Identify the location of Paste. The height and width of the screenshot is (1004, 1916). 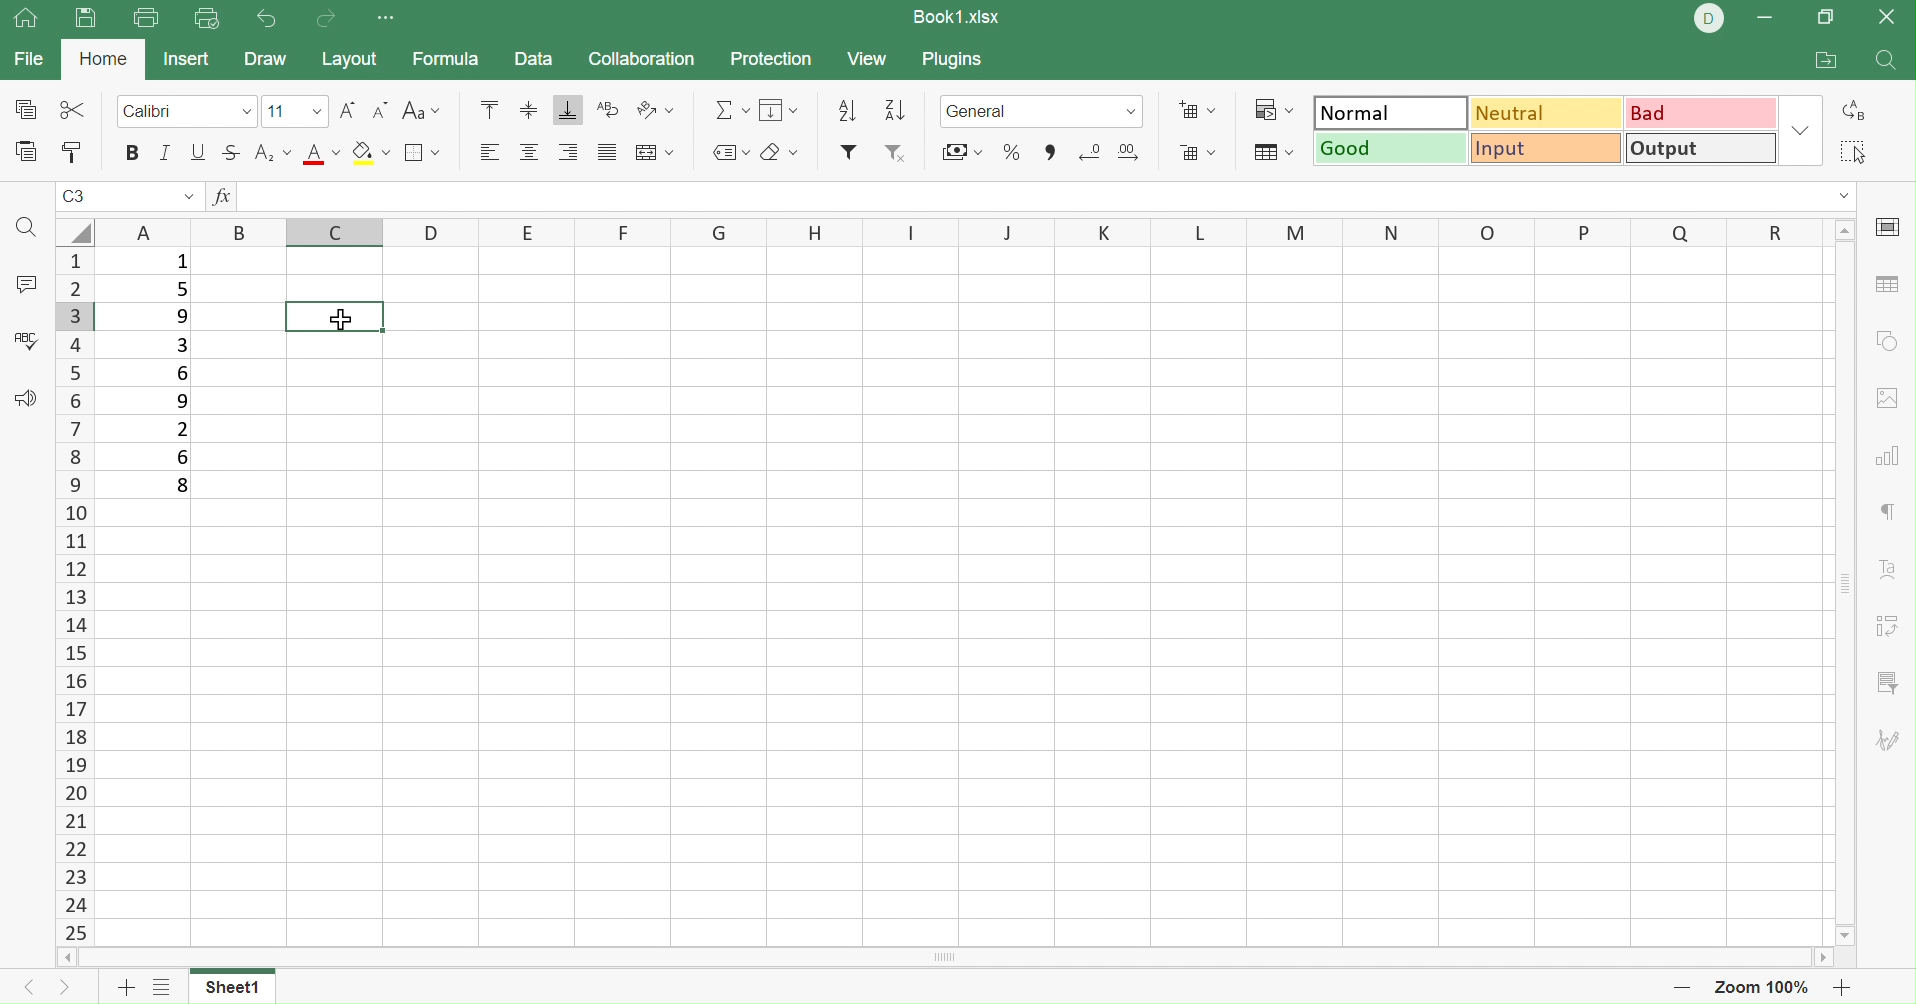
(28, 151).